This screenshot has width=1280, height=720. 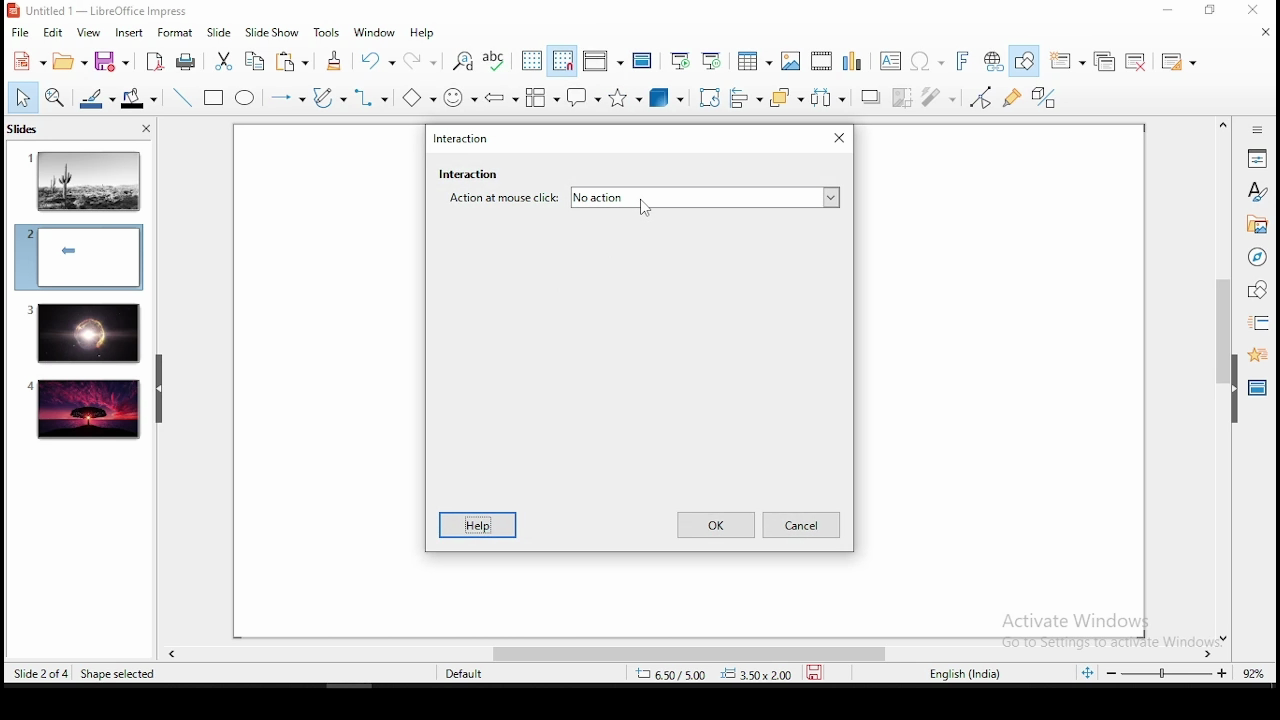 What do you see at coordinates (961, 62) in the screenshot?
I see `fontwork text` at bounding box center [961, 62].